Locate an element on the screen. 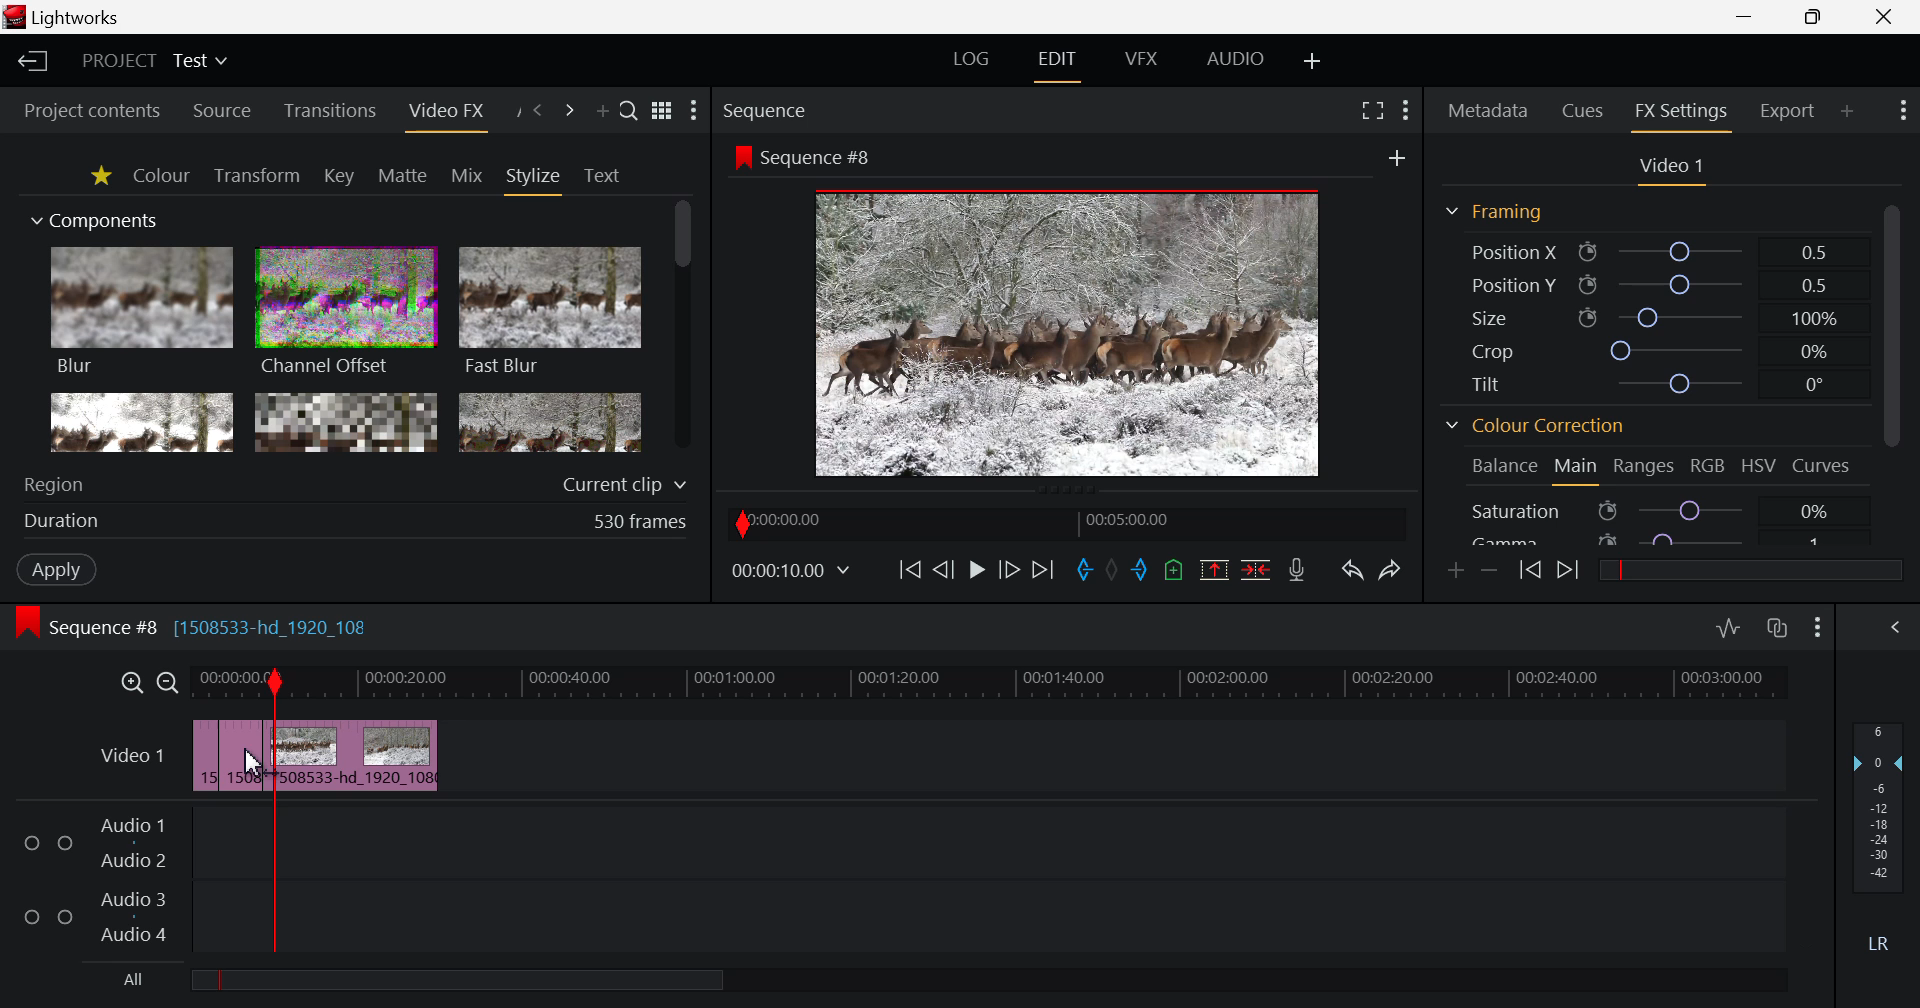  Full Screen is located at coordinates (1368, 114).